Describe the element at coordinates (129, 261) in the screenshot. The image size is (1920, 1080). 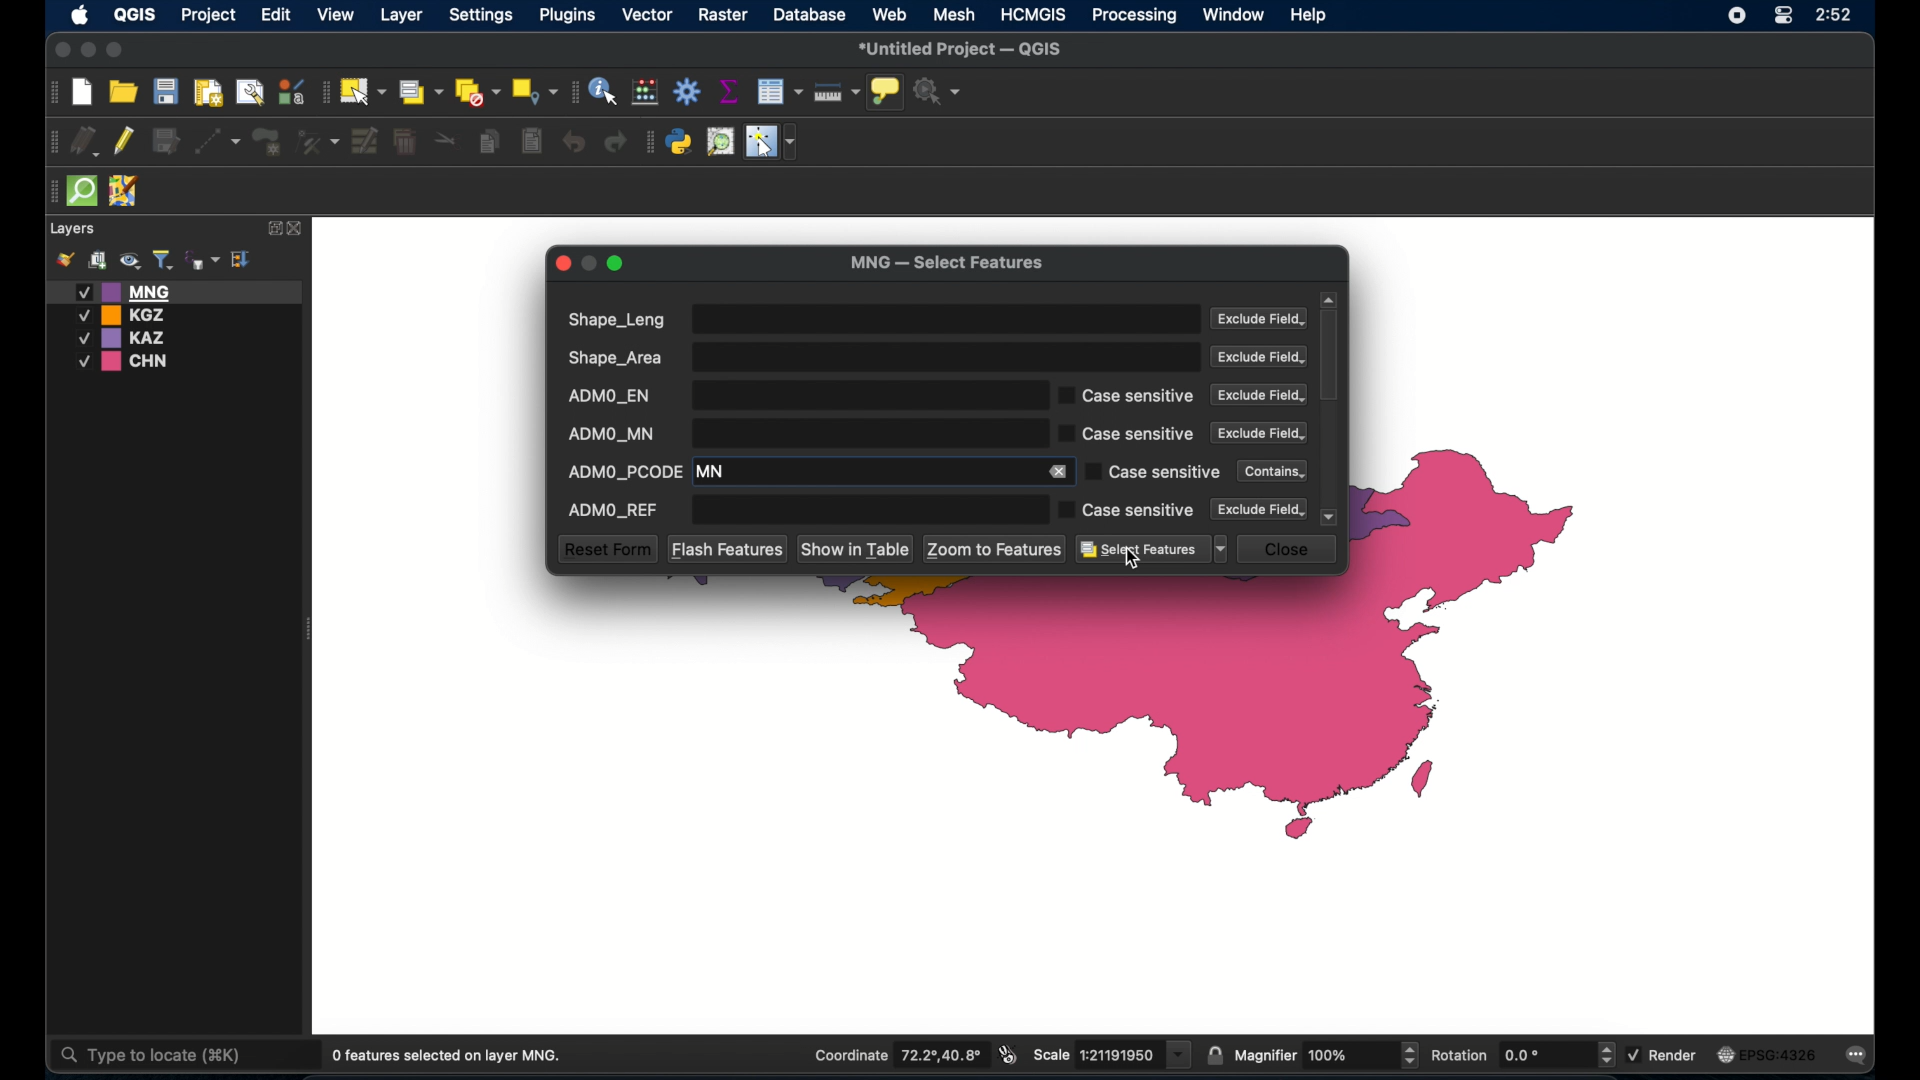
I see `manage map theme` at that location.